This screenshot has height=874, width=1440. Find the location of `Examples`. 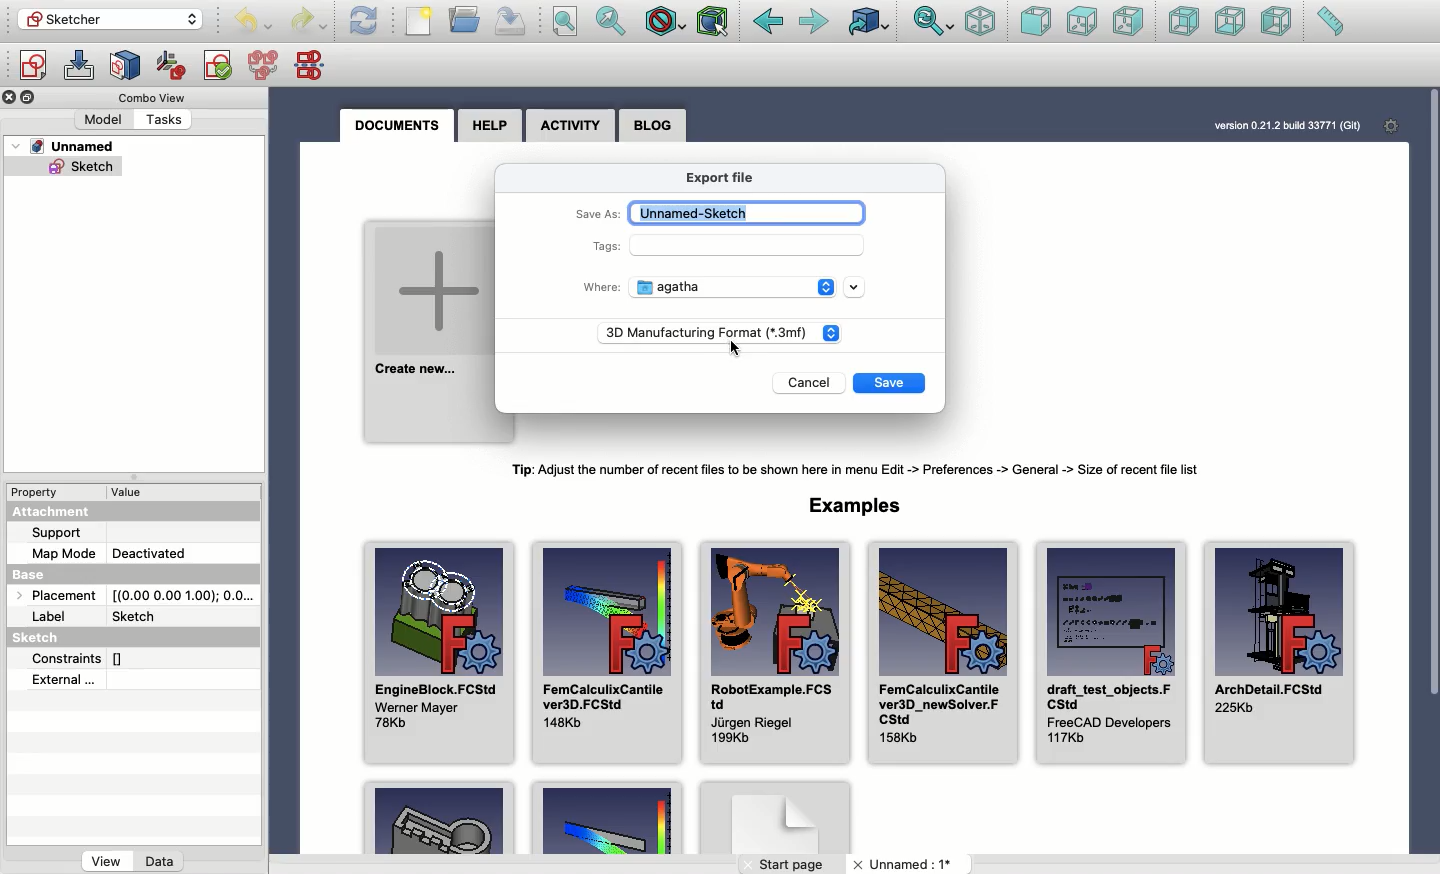

Examples is located at coordinates (855, 505).